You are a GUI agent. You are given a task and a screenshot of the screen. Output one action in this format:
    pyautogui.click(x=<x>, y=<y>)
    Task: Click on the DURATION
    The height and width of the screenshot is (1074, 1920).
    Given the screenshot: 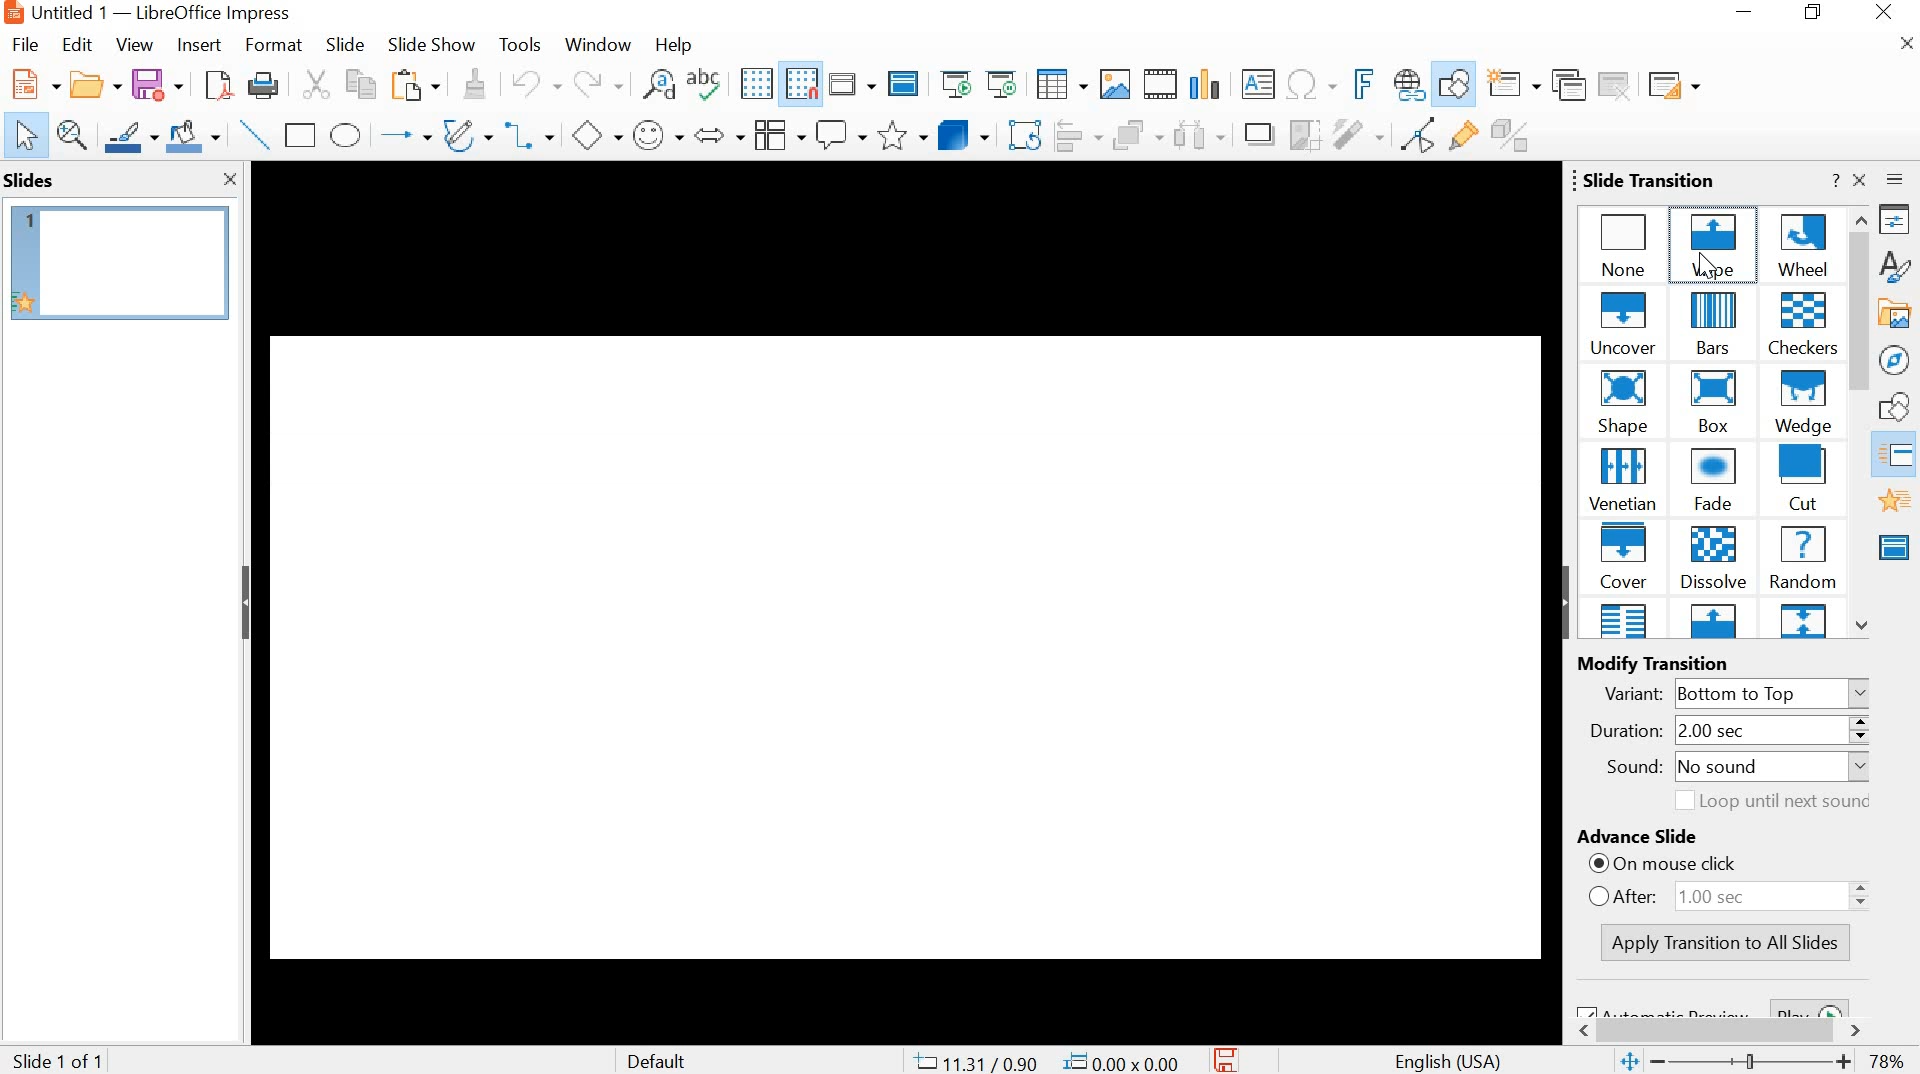 What is the action you would take?
    pyautogui.click(x=1716, y=732)
    